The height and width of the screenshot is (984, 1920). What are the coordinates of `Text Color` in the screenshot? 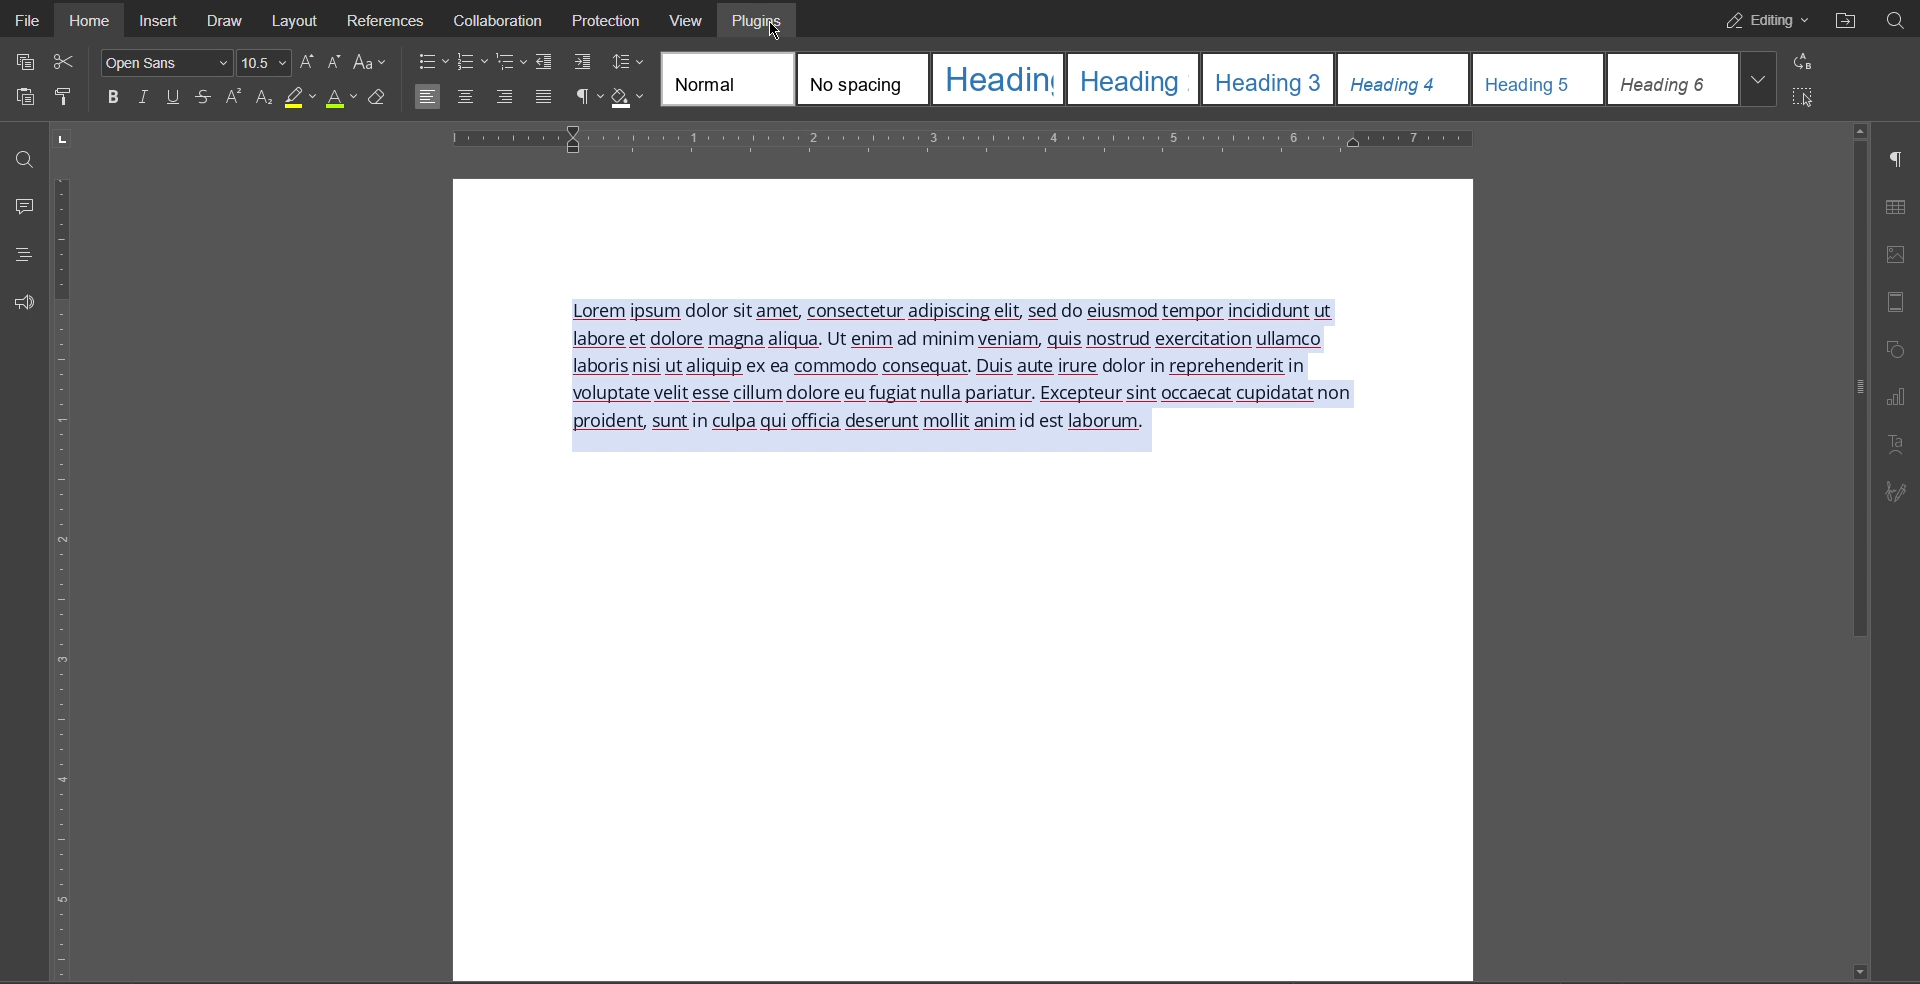 It's located at (341, 98).